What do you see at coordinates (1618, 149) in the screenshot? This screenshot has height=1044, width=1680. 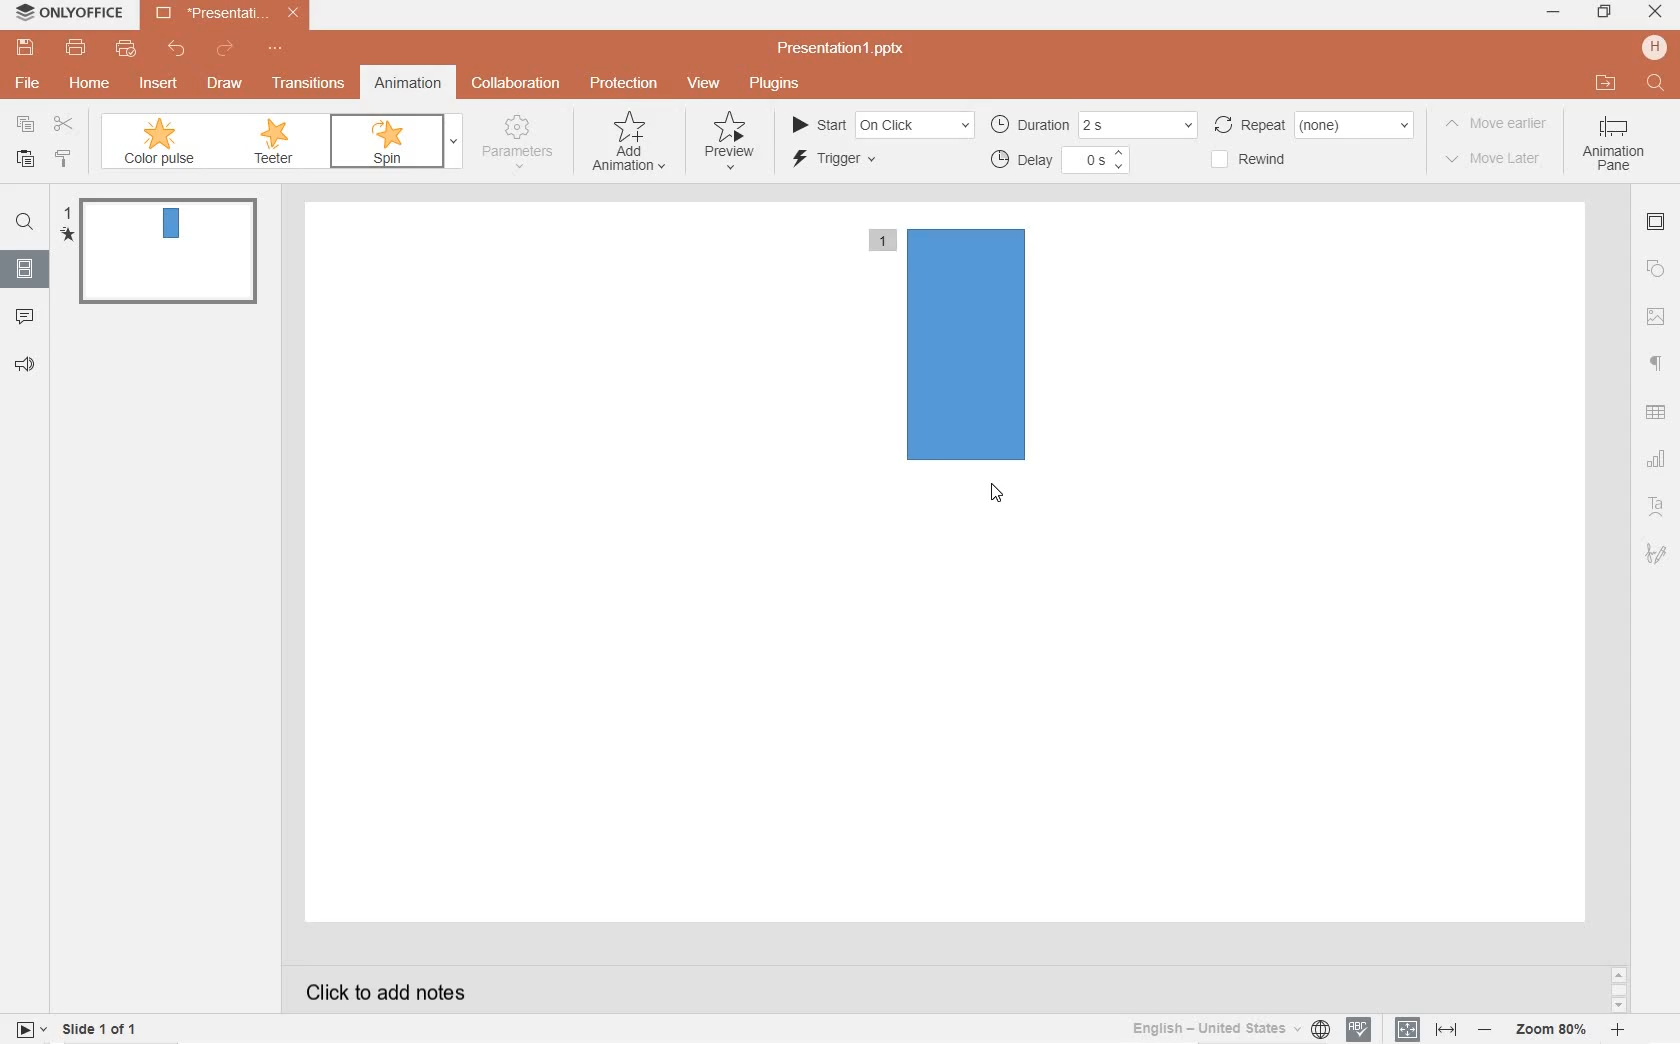 I see `animation pane` at bounding box center [1618, 149].